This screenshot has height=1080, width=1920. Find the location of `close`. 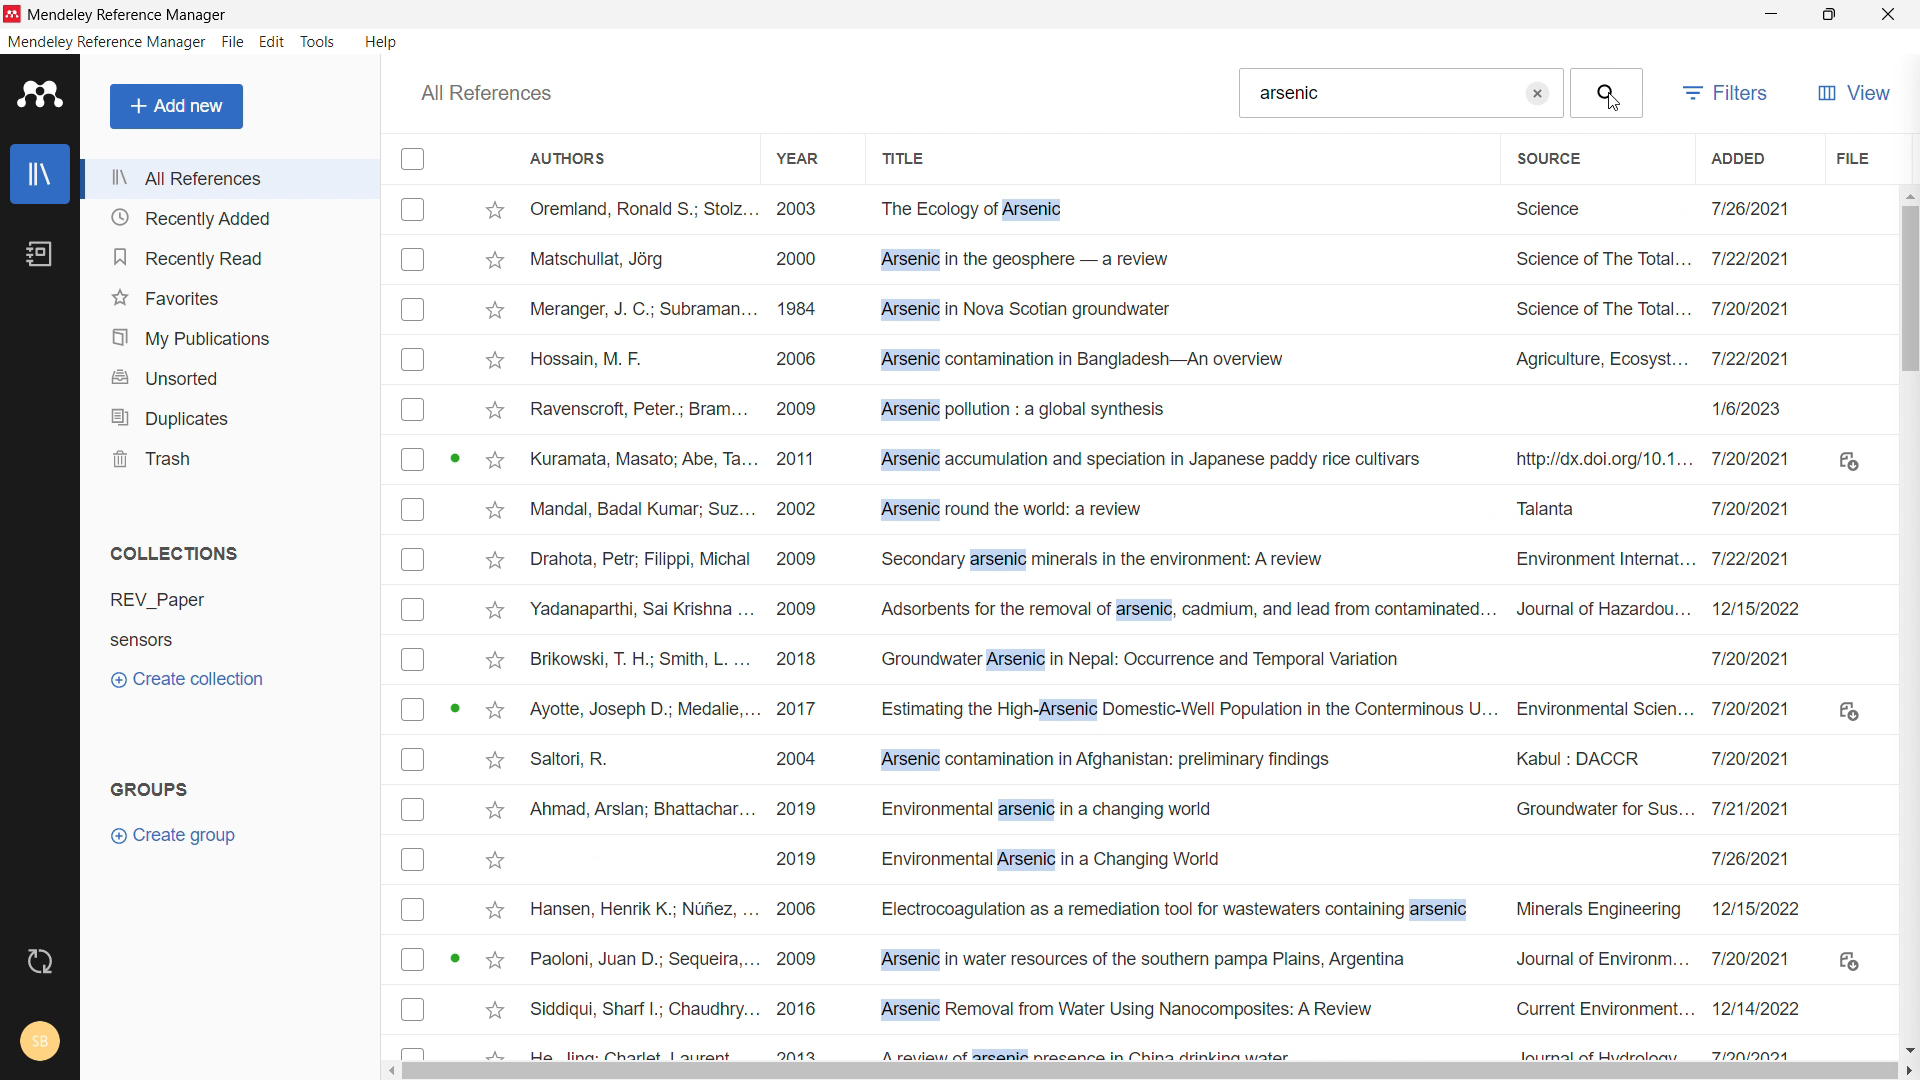

close is located at coordinates (1889, 14).